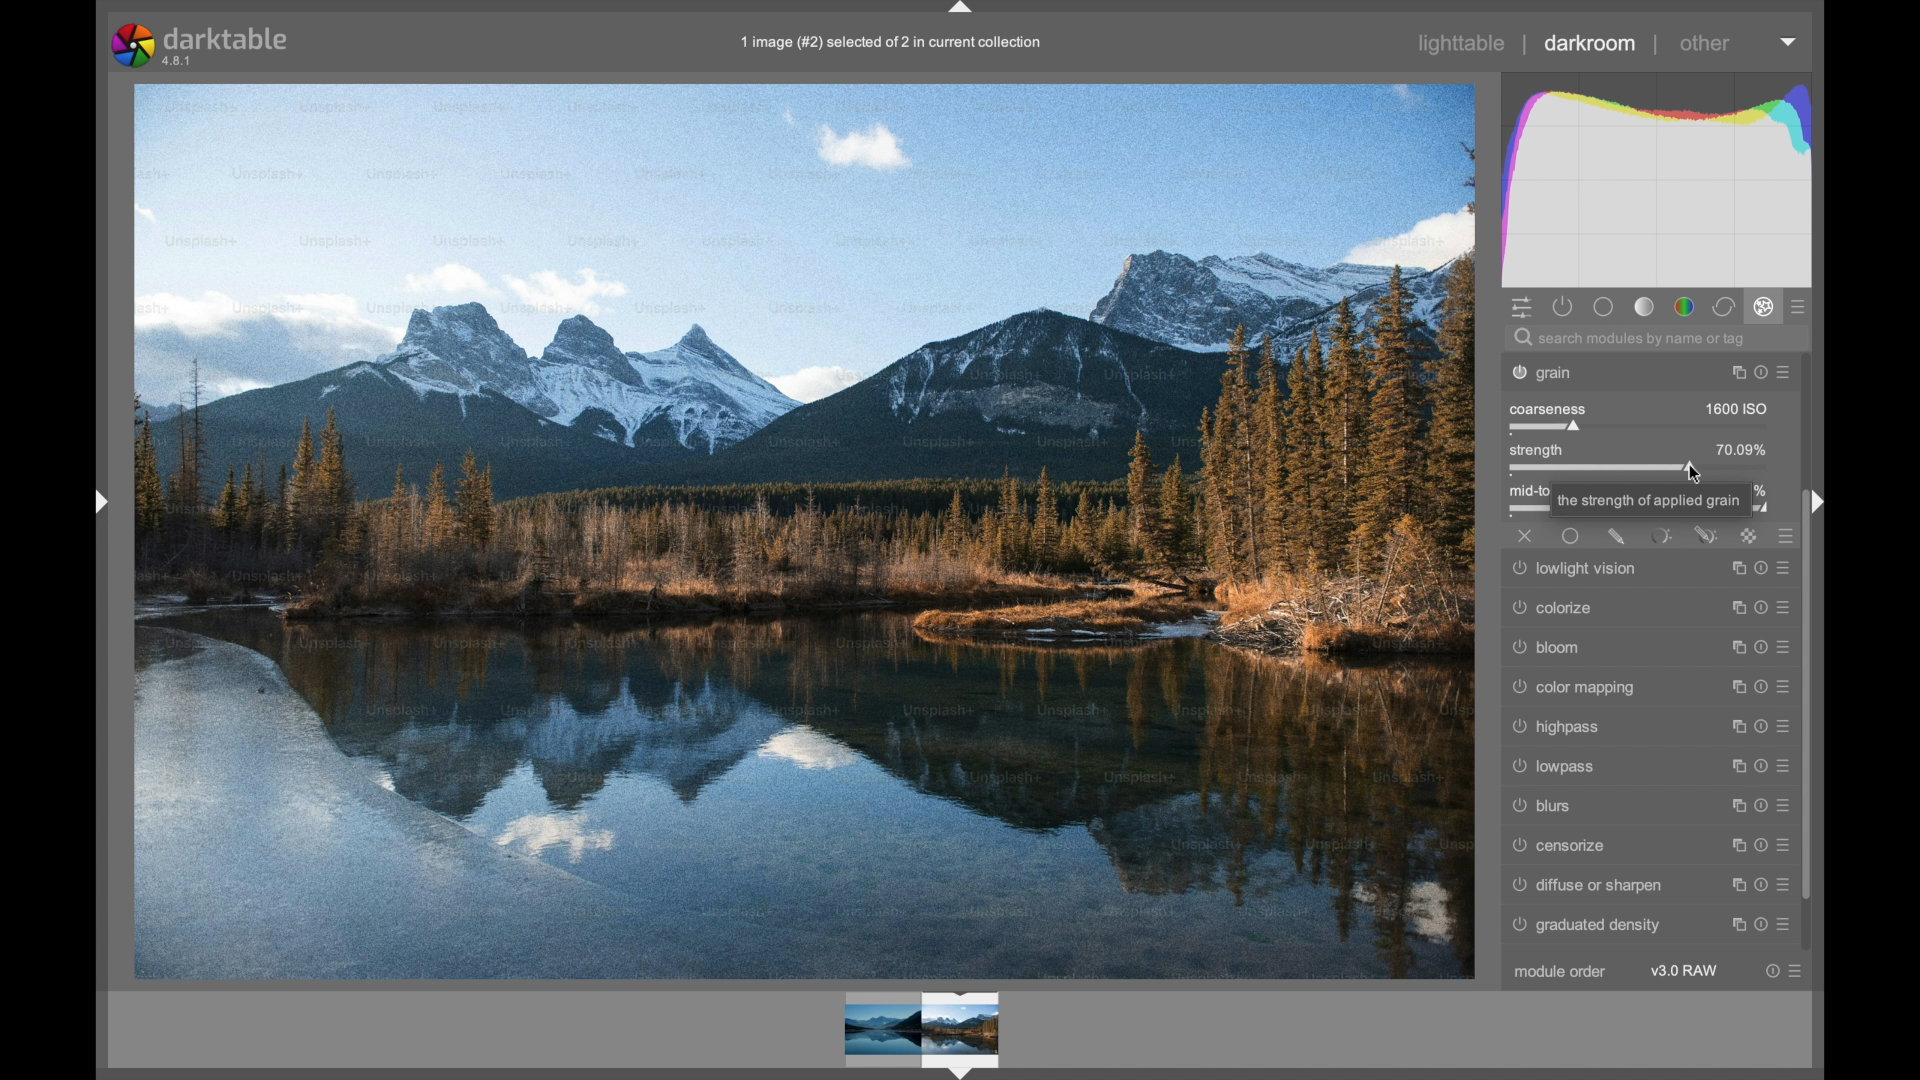 This screenshot has width=1920, height=1080. I want to click on quick access panel, so click(1522, 308).